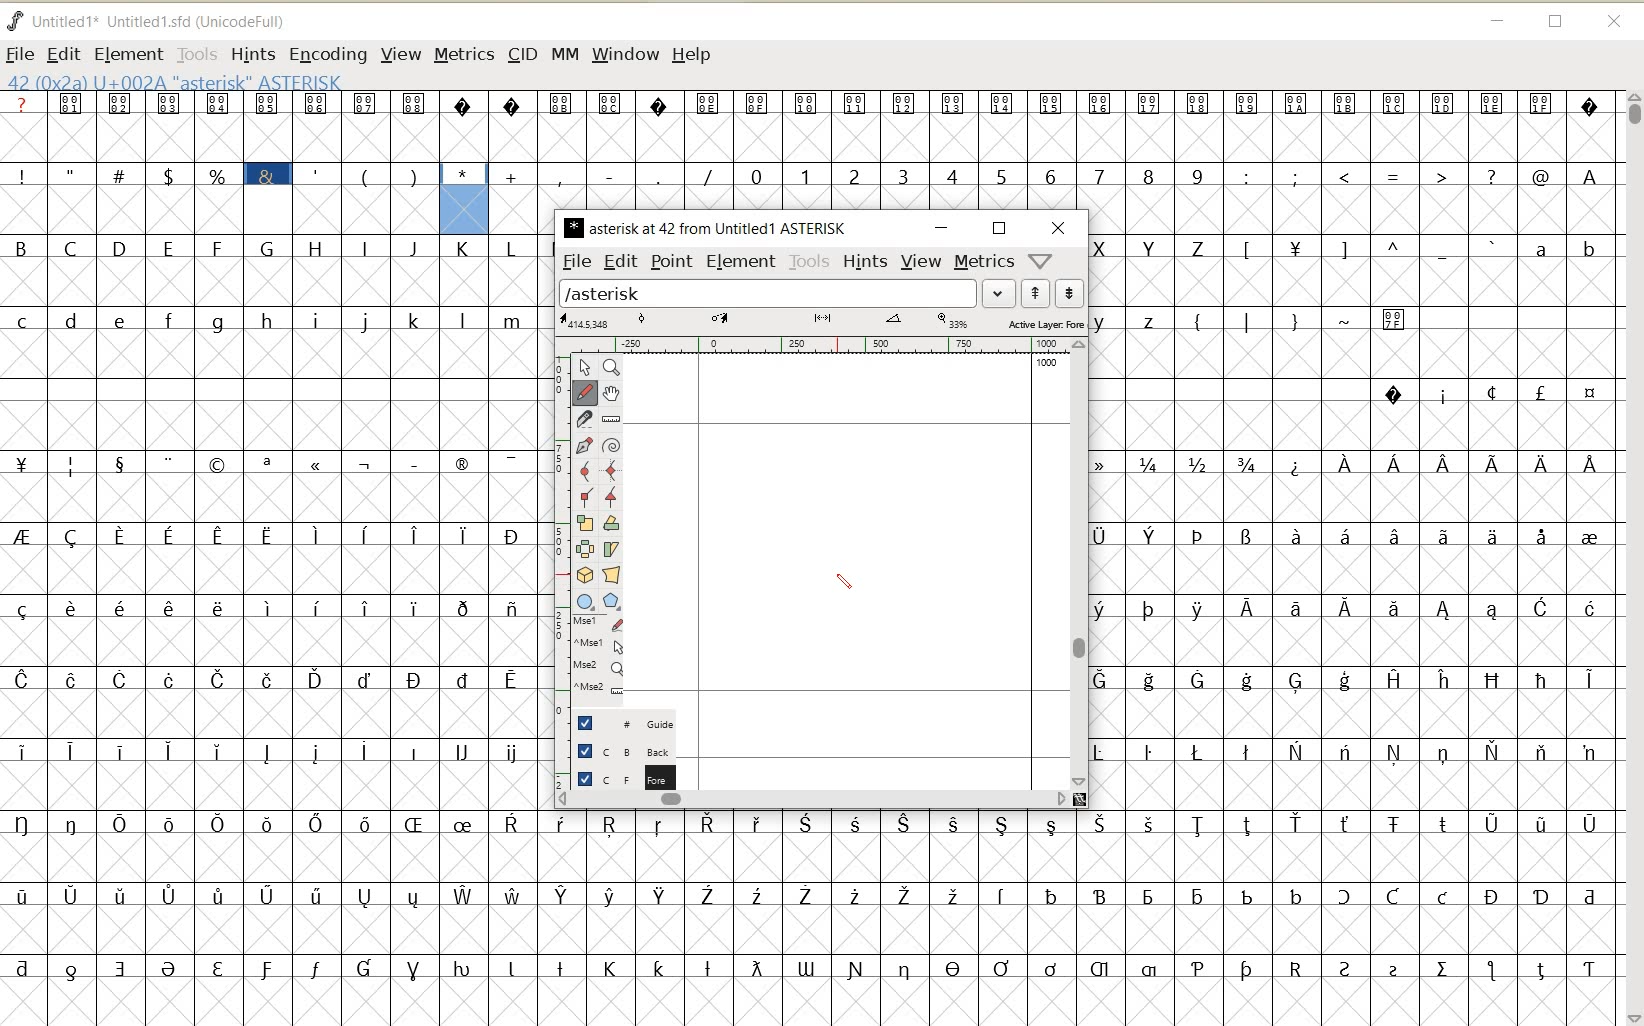  Describe the element at coordinates (768, 293) in the screenshot. I see `load word list` at that location.